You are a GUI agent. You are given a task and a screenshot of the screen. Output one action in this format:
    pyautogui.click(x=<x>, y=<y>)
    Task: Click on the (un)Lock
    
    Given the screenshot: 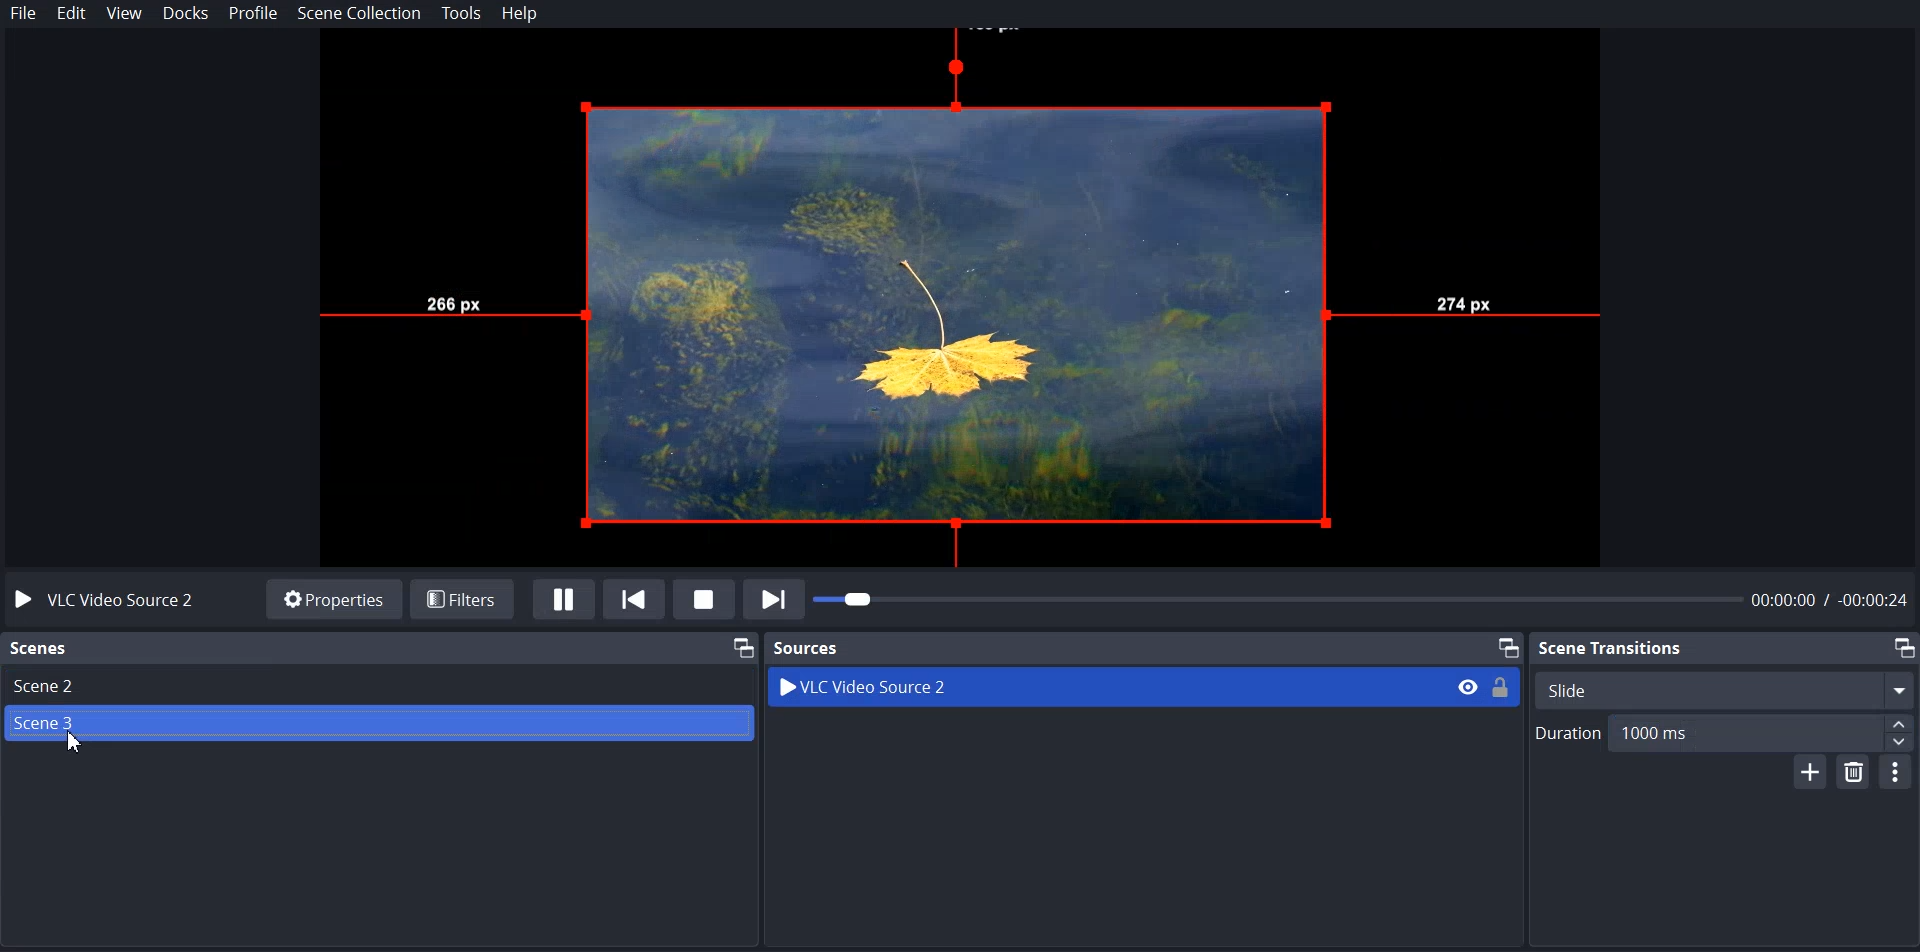 What is the action you would take?
    pyautogui.click(x=1502, y=686)
    